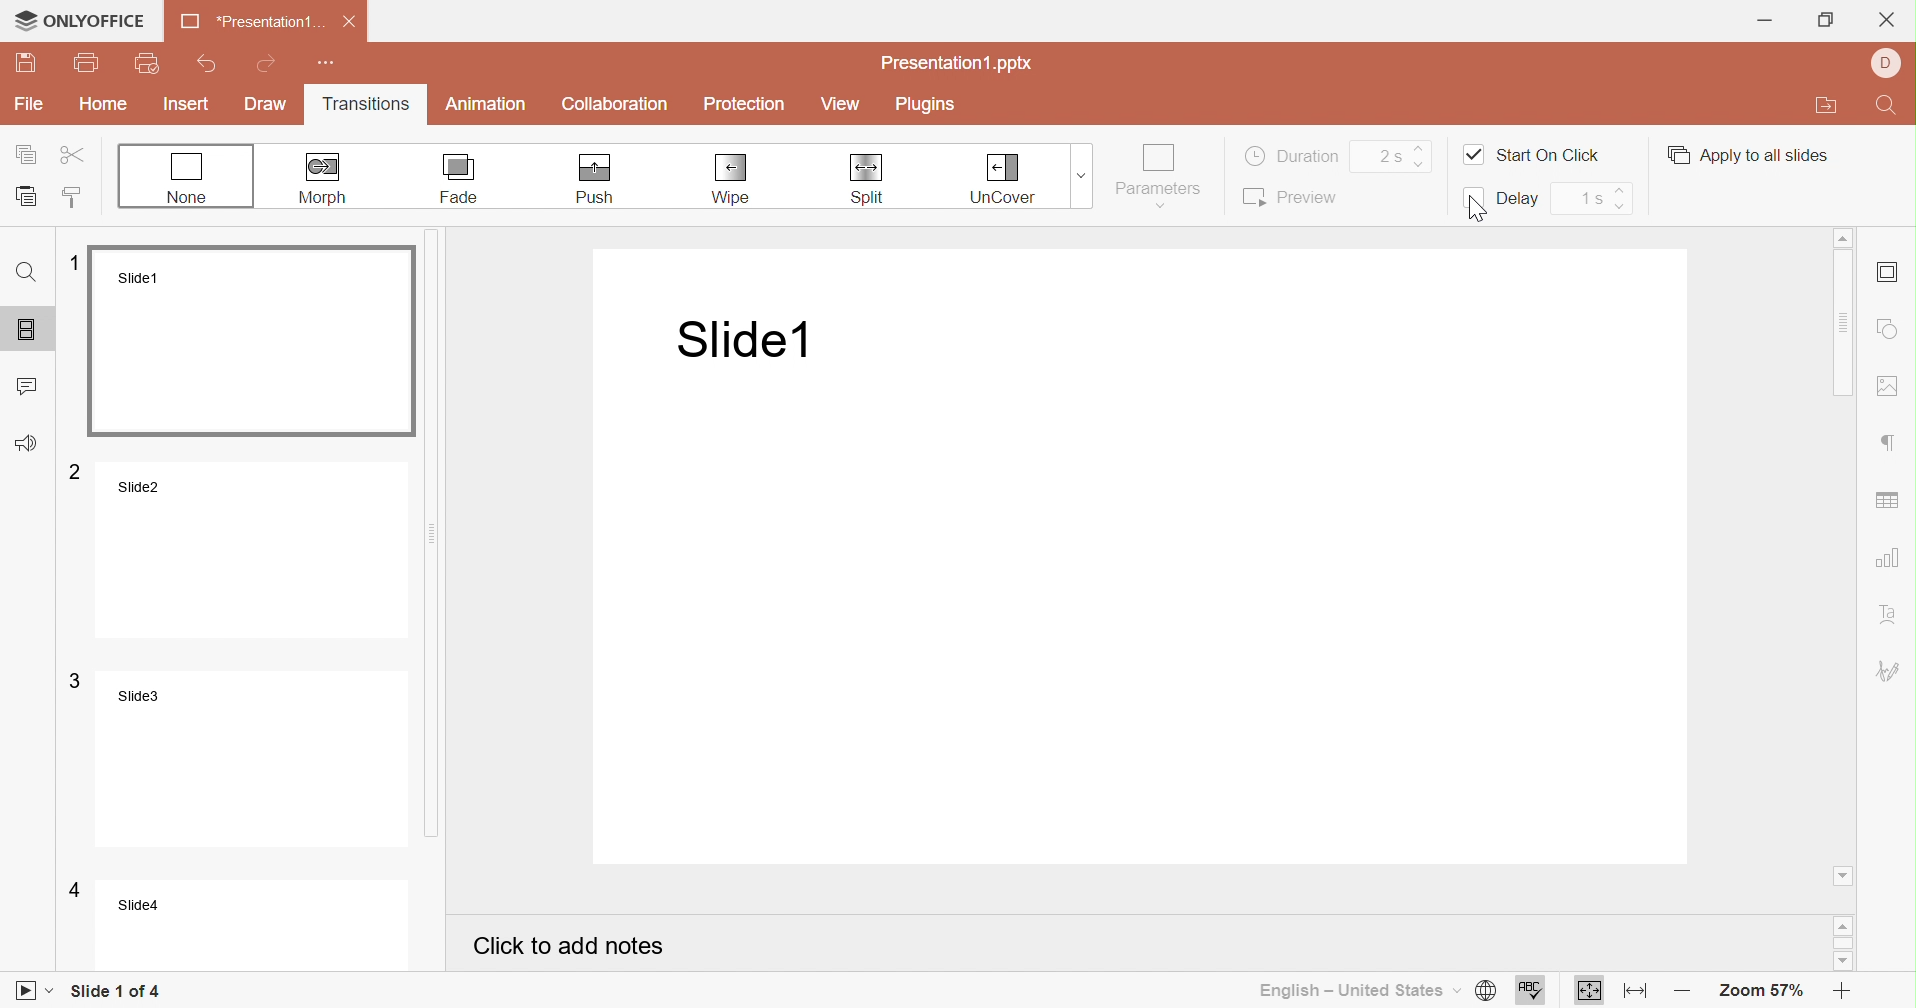 Image resolution: width=1916 pixels, height=1008 pixels. I want to click on Home, so click(101, 103).